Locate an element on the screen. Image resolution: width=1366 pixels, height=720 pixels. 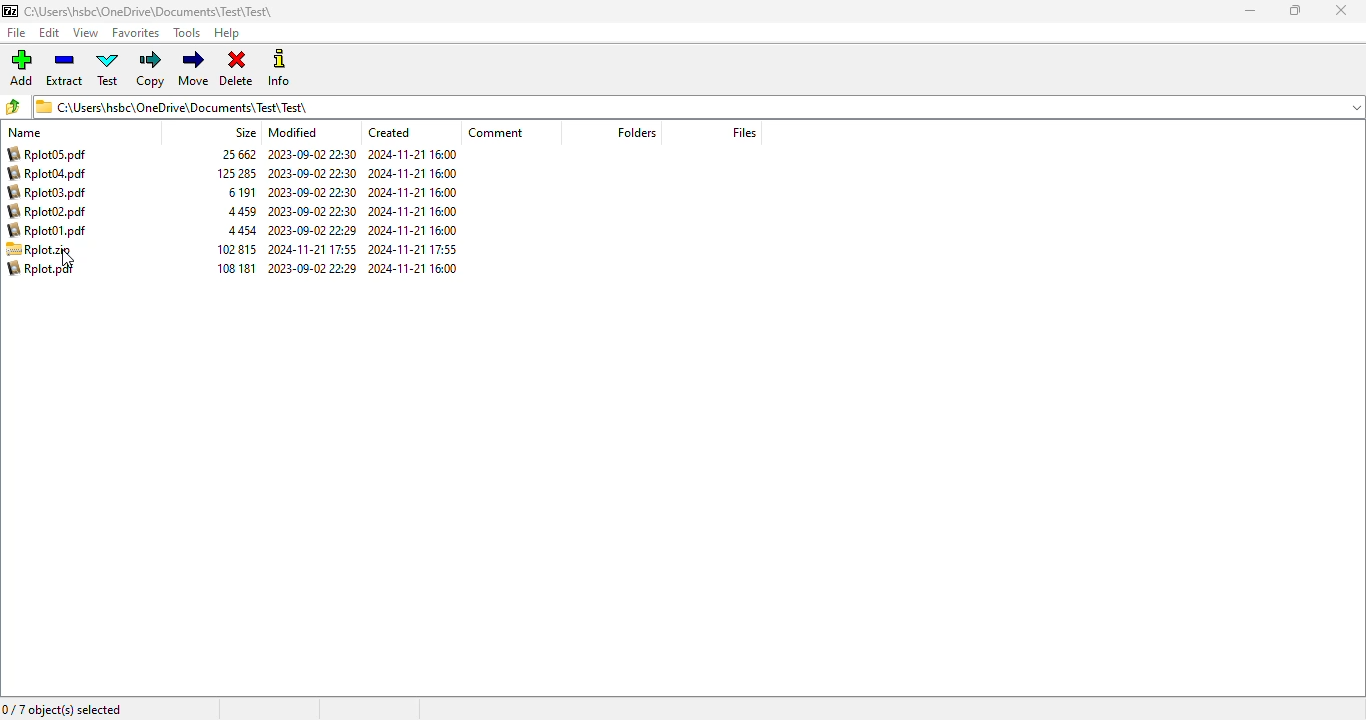
help is located at coordinates (226, 34).